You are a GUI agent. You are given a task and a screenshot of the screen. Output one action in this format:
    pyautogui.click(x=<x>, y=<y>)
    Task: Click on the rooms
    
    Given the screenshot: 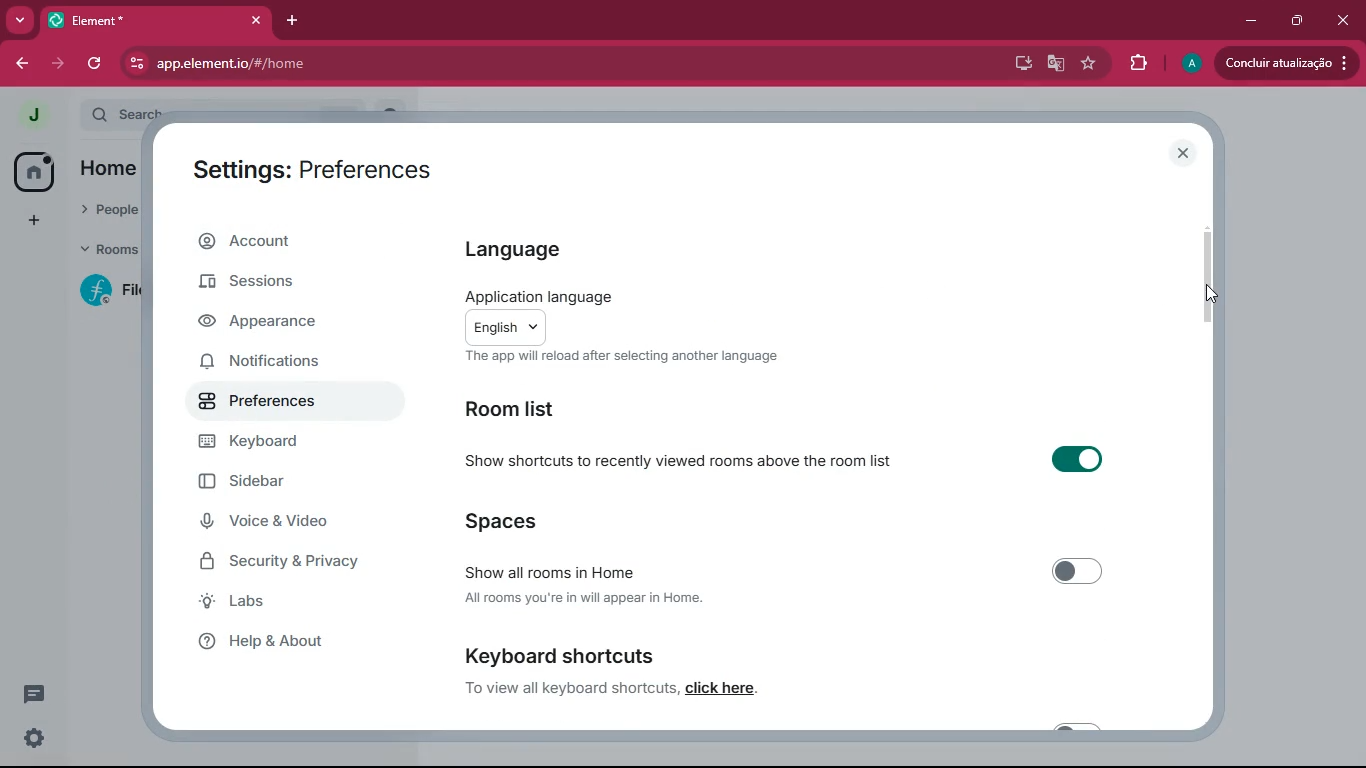 What is the action you would take?
    pyautogui.click(x=106, y=251)
    